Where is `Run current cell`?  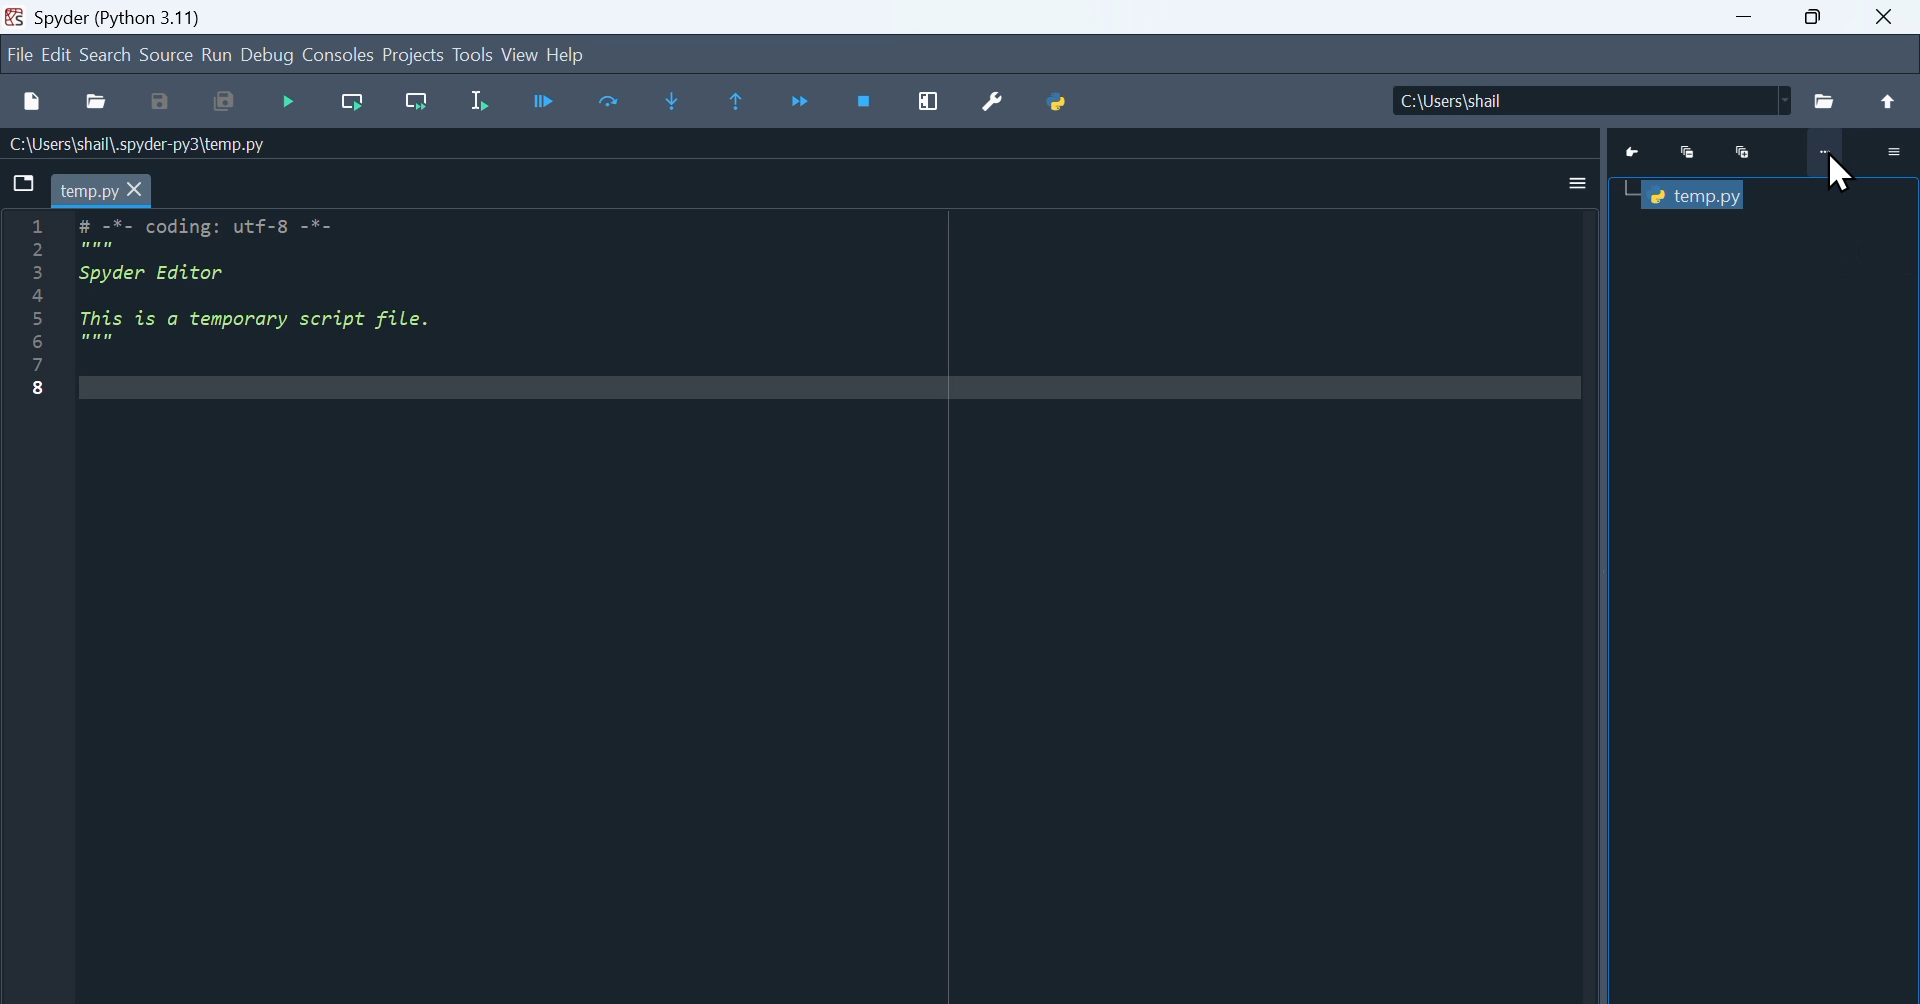
Run current cell is located at coordinates (353, 103).